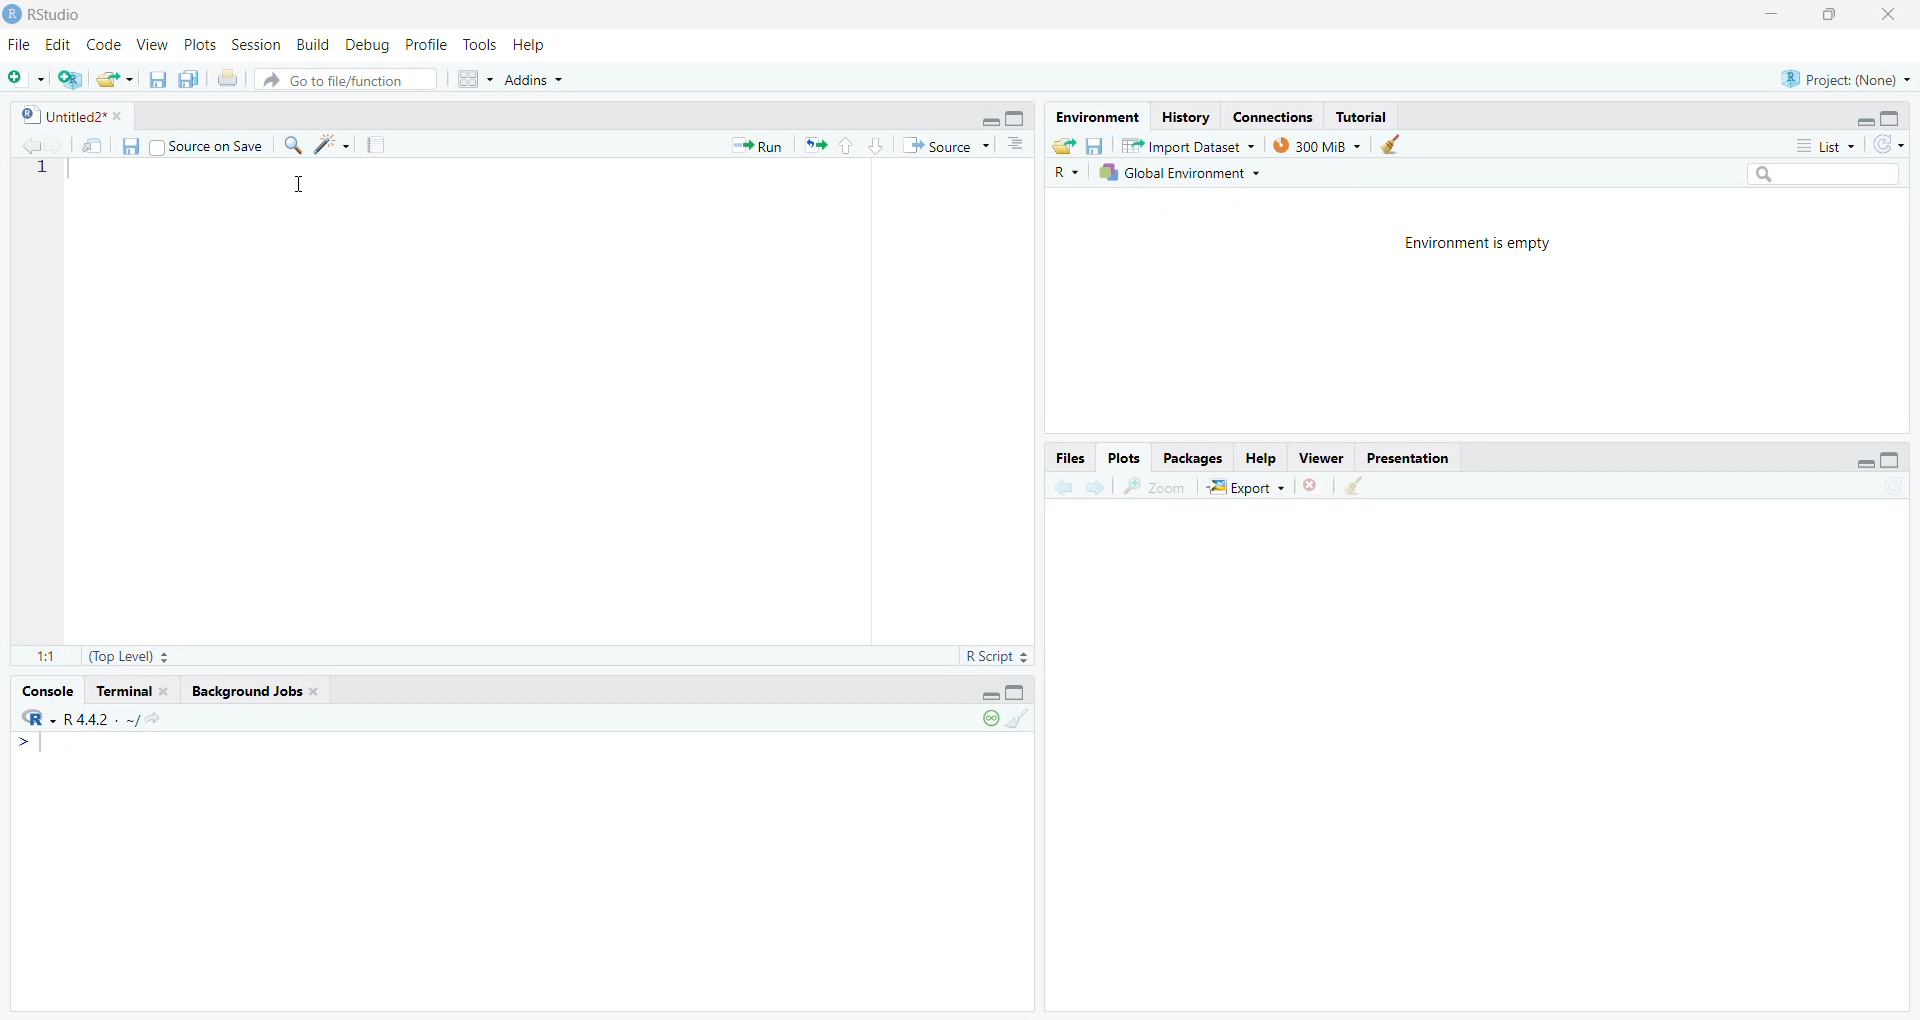 The width and height of the screenshot is (1920, 1020). I want to click on go back to the previous source location, so click(27, 147).